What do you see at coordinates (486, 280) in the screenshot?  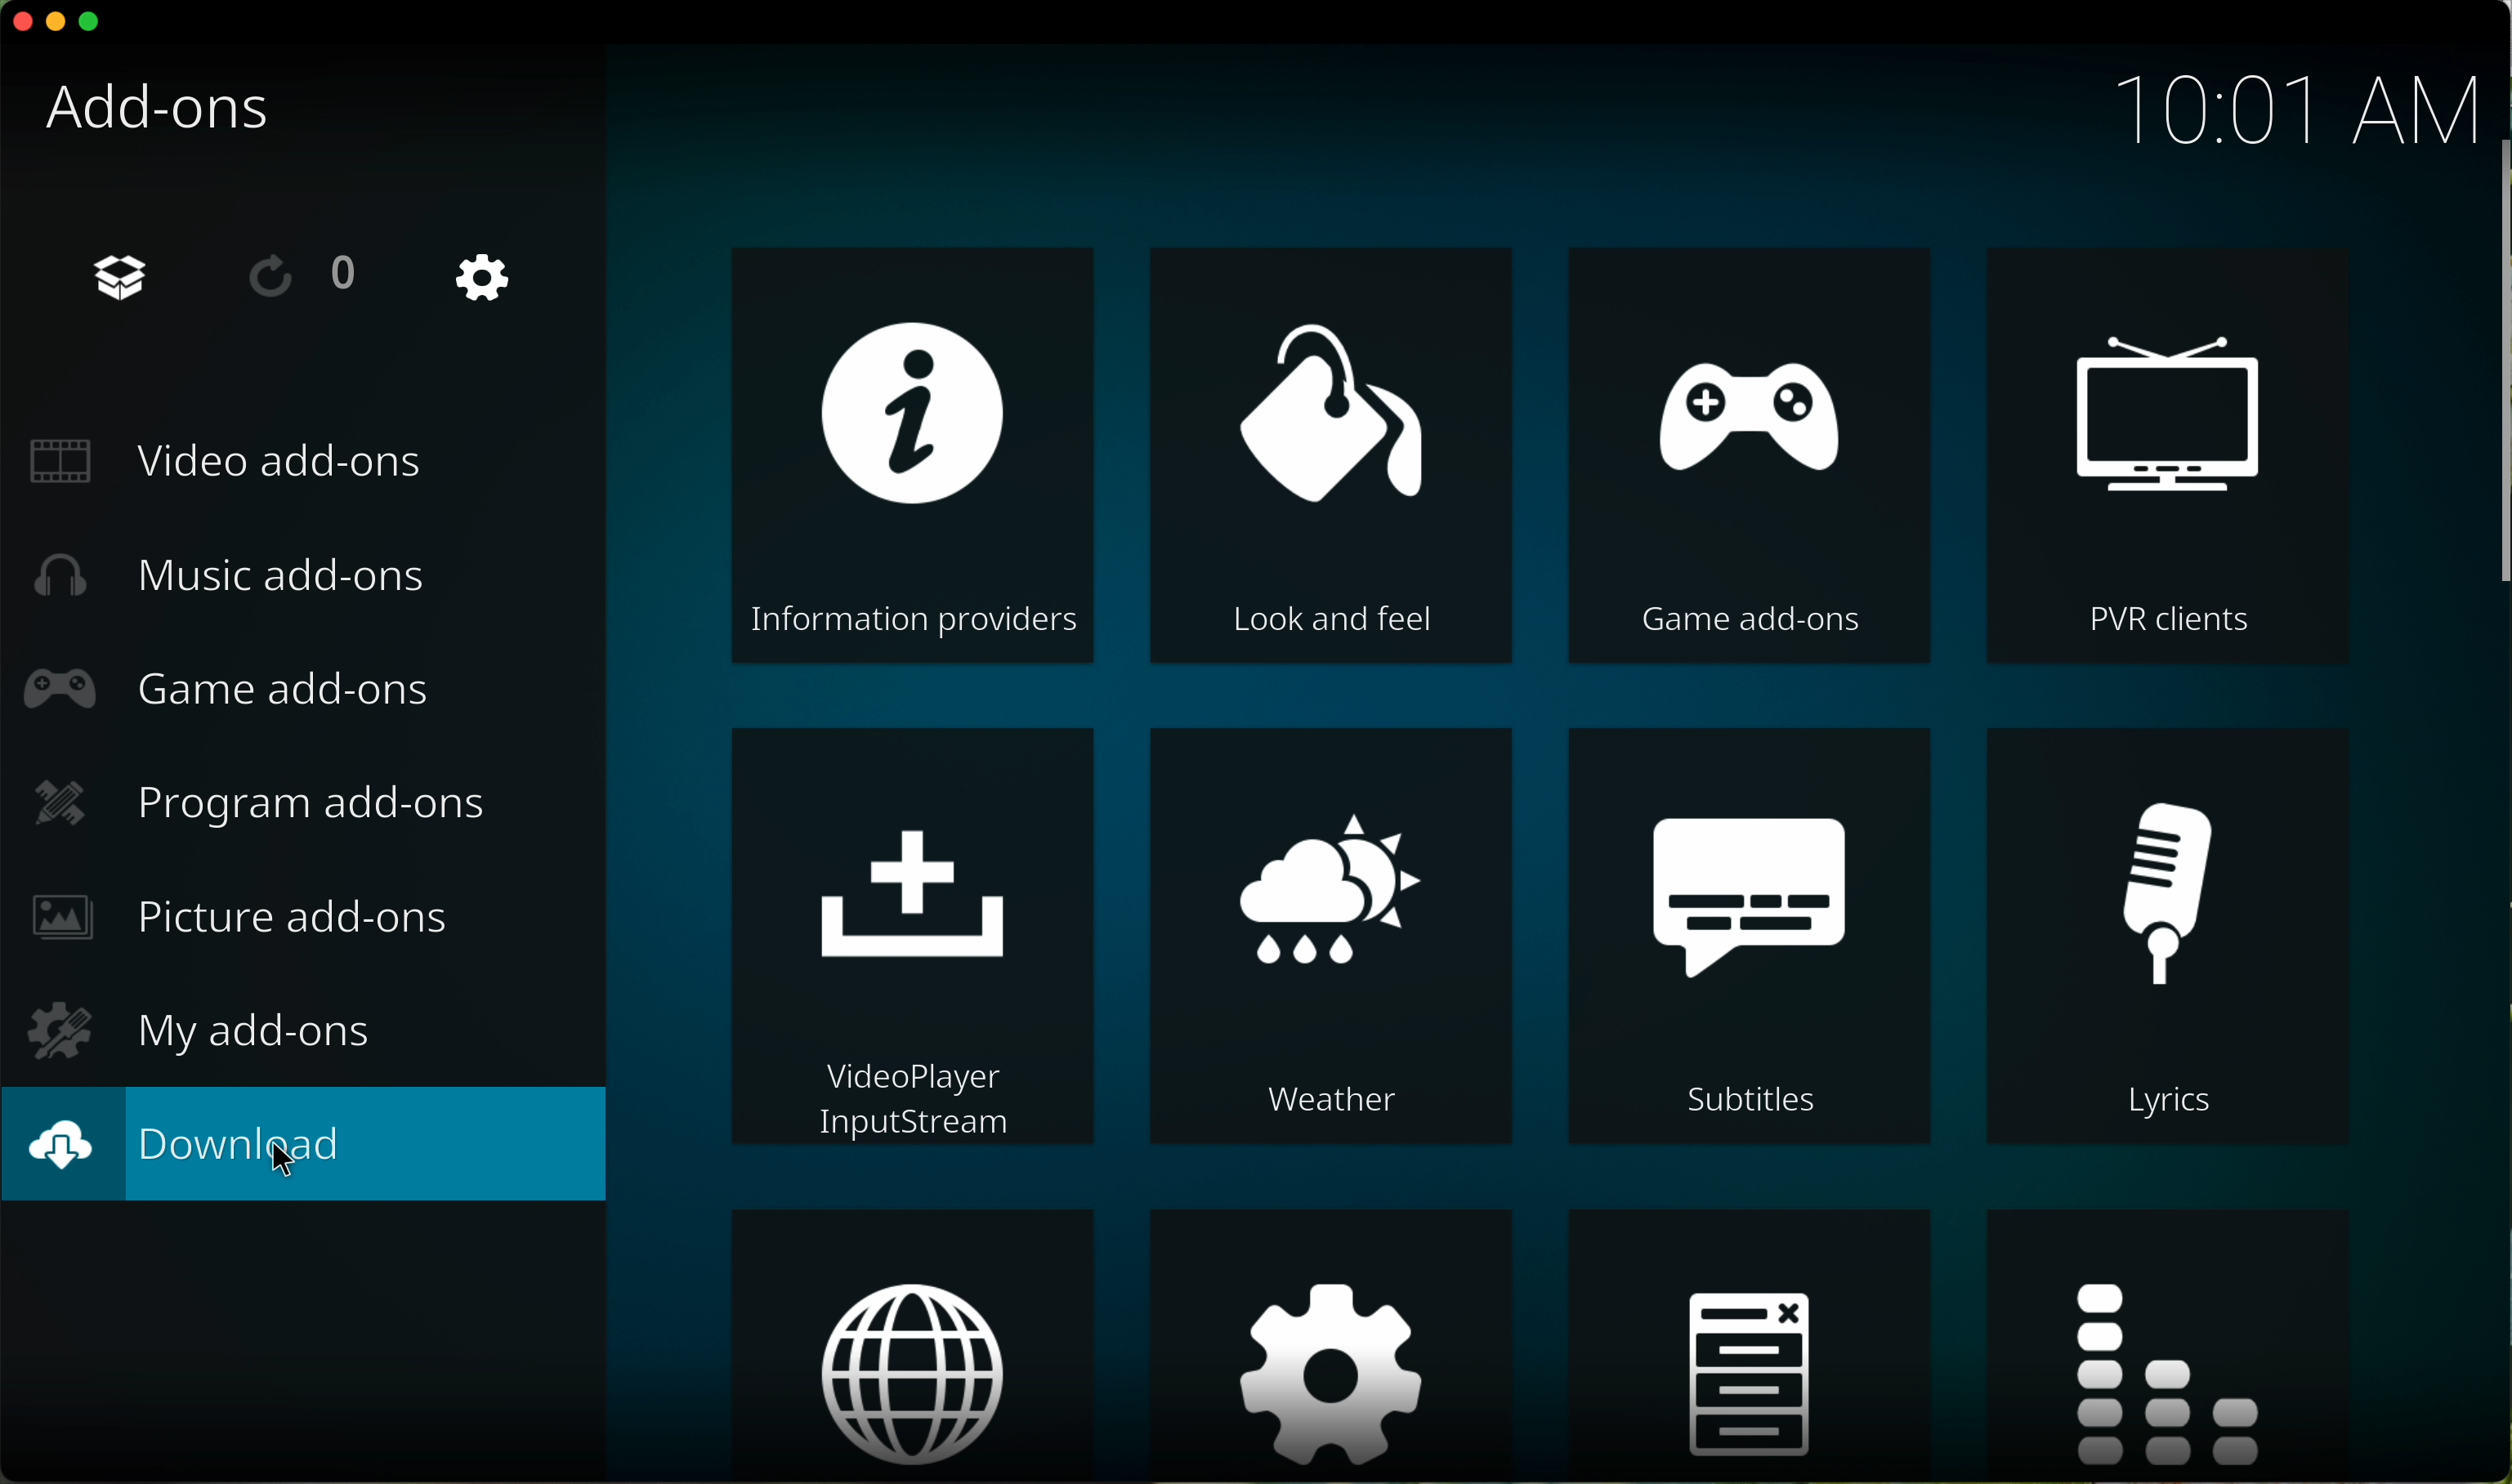 I see `settings` at bounding box center [486, 280].